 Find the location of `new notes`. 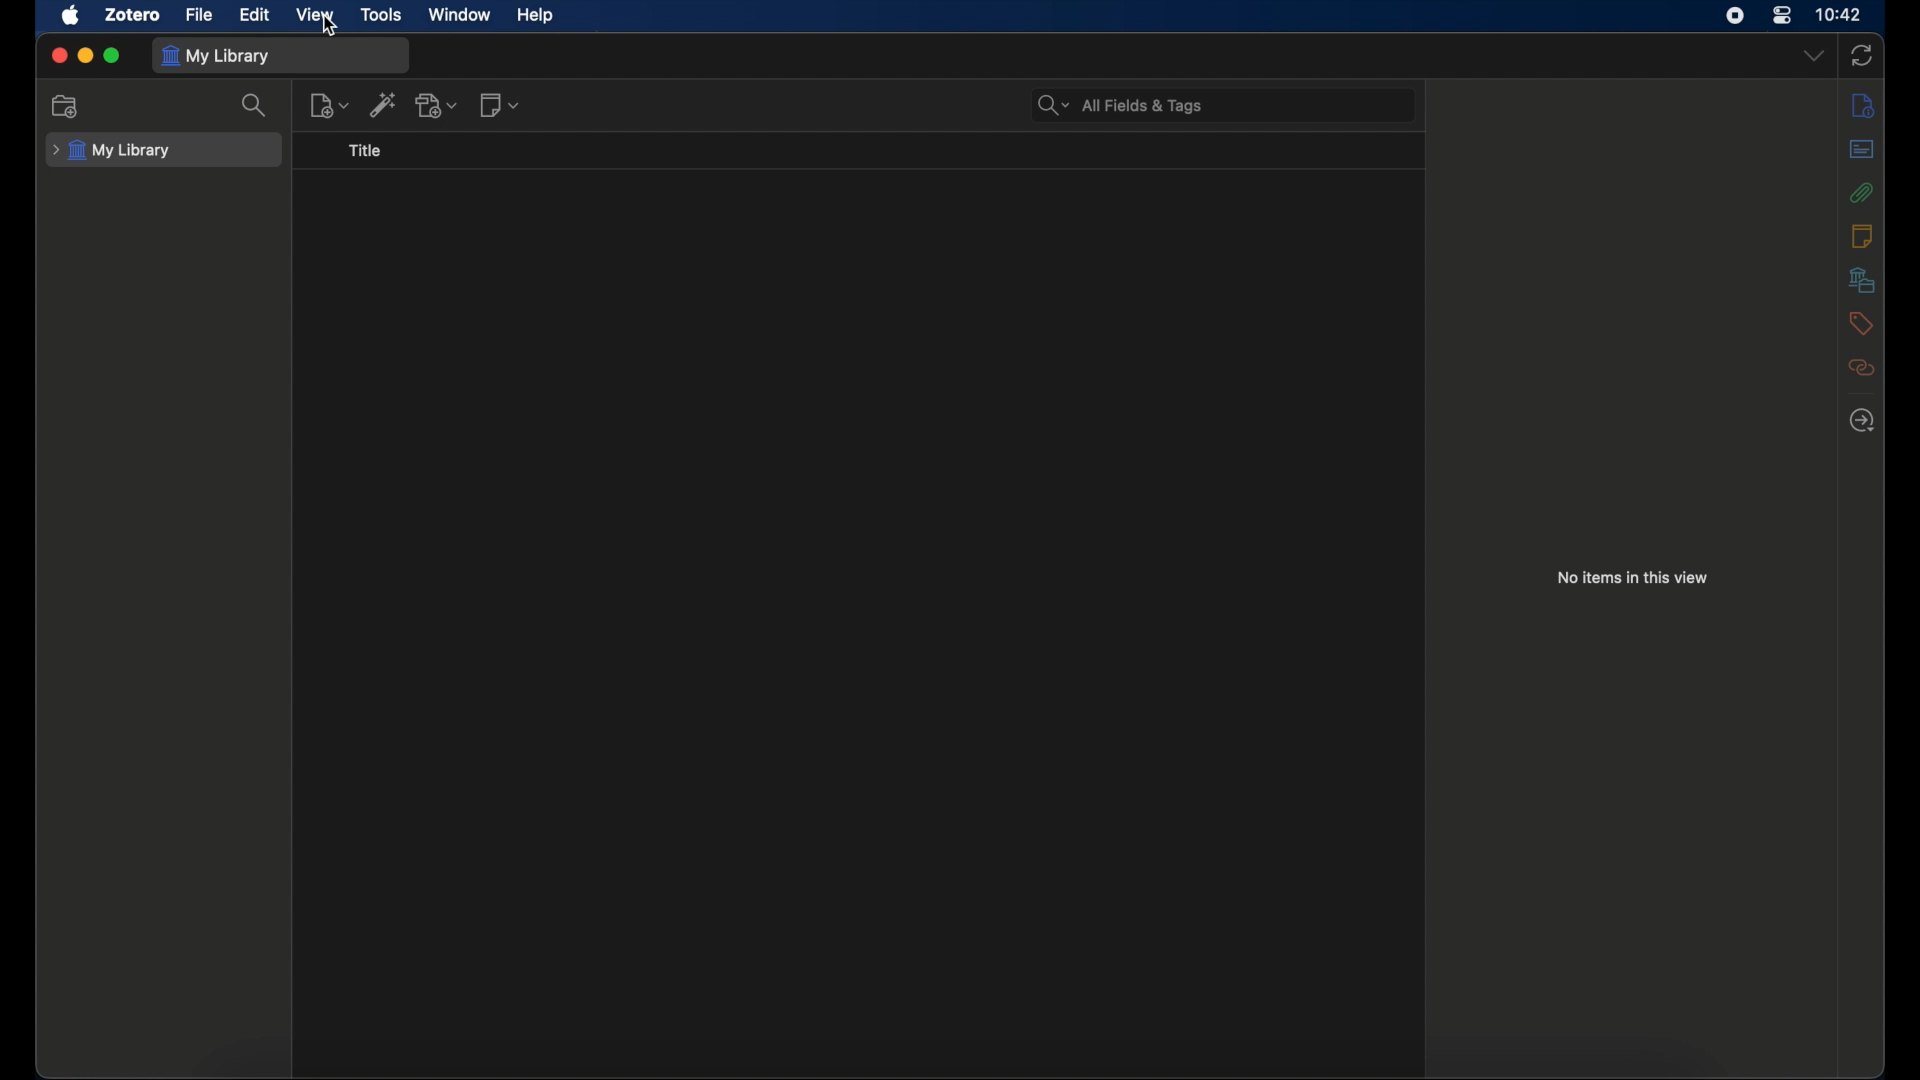

new notes is located at coordinates (500, 105).